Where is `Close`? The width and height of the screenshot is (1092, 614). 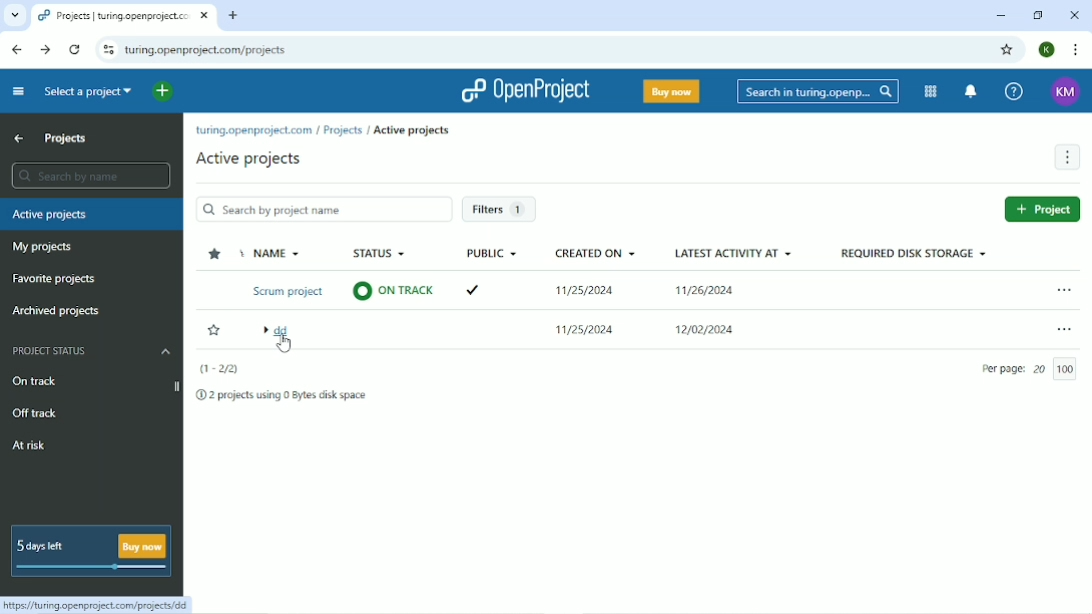 Close is located at coordinates (1076, 15).